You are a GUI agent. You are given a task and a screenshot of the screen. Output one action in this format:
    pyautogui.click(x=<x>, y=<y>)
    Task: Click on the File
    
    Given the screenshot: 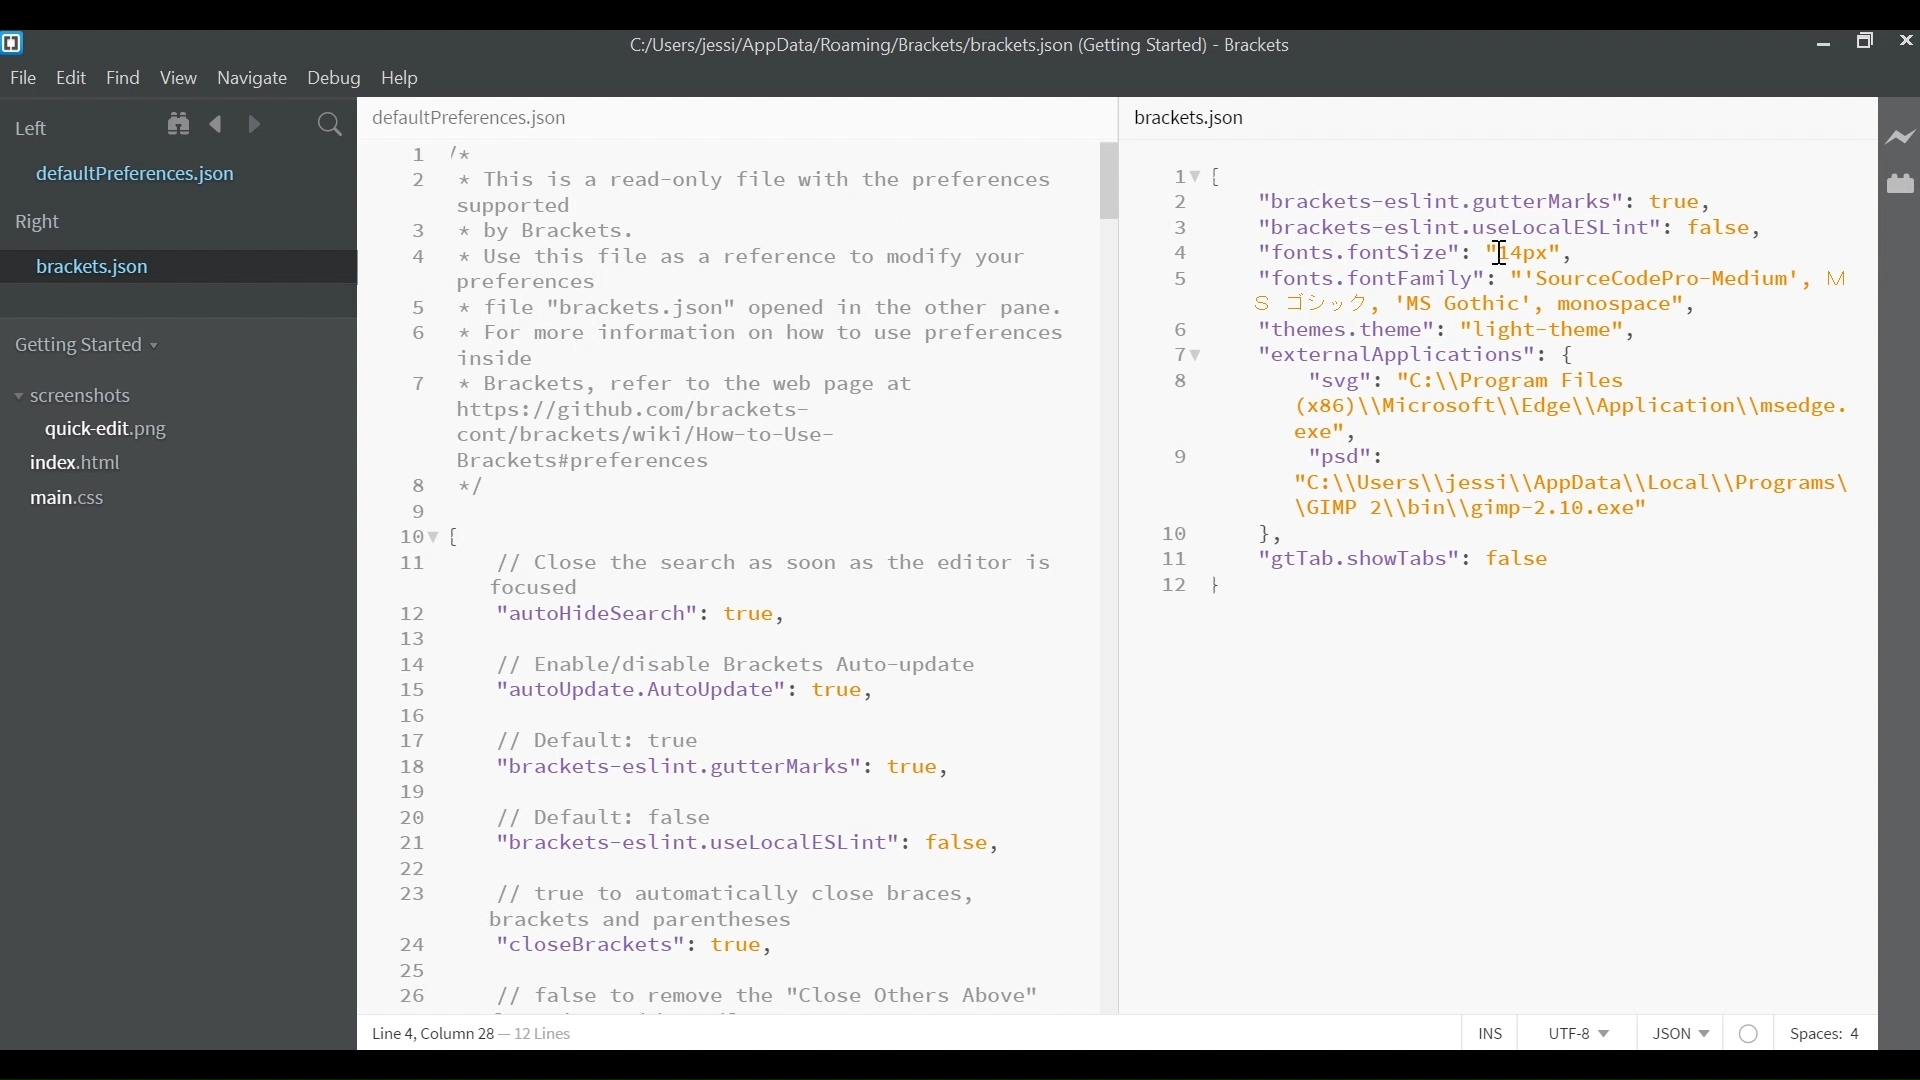 What is the action you would take?
    pyautogui.click(x=23, y=79)
    